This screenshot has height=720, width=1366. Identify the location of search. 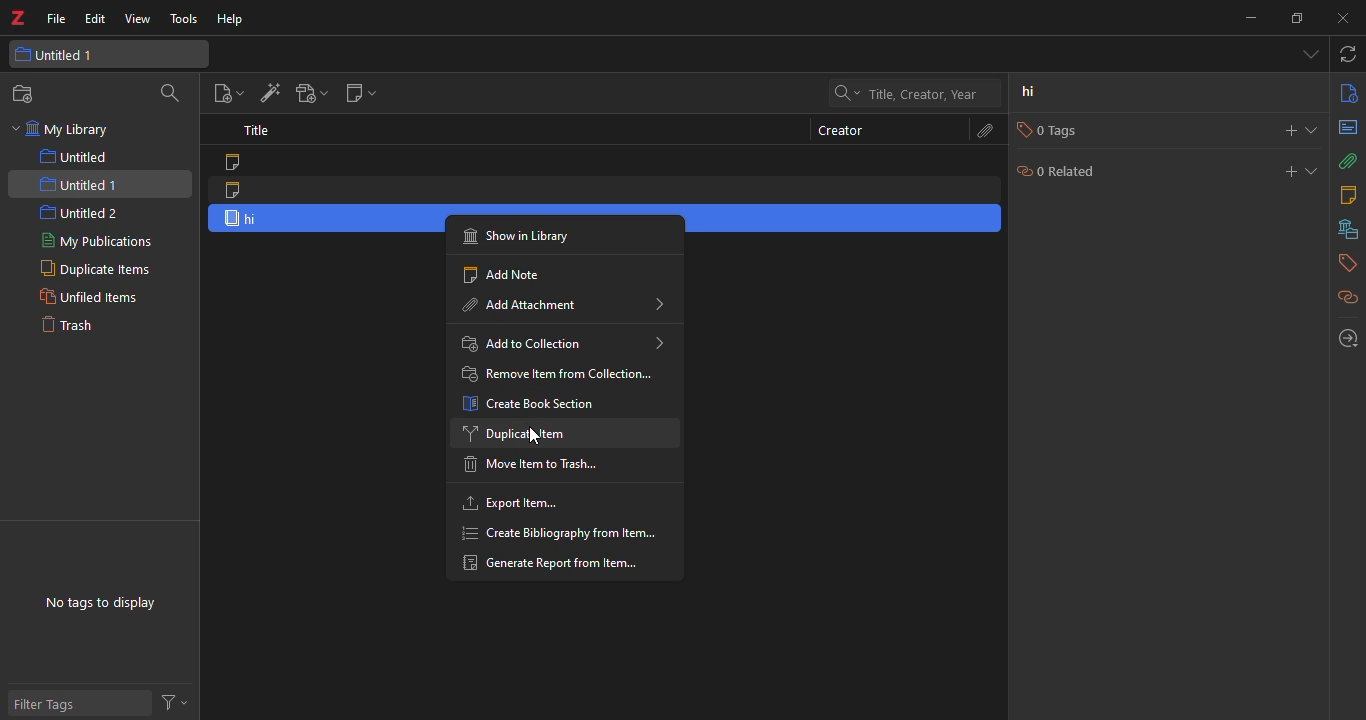
(173, 93).